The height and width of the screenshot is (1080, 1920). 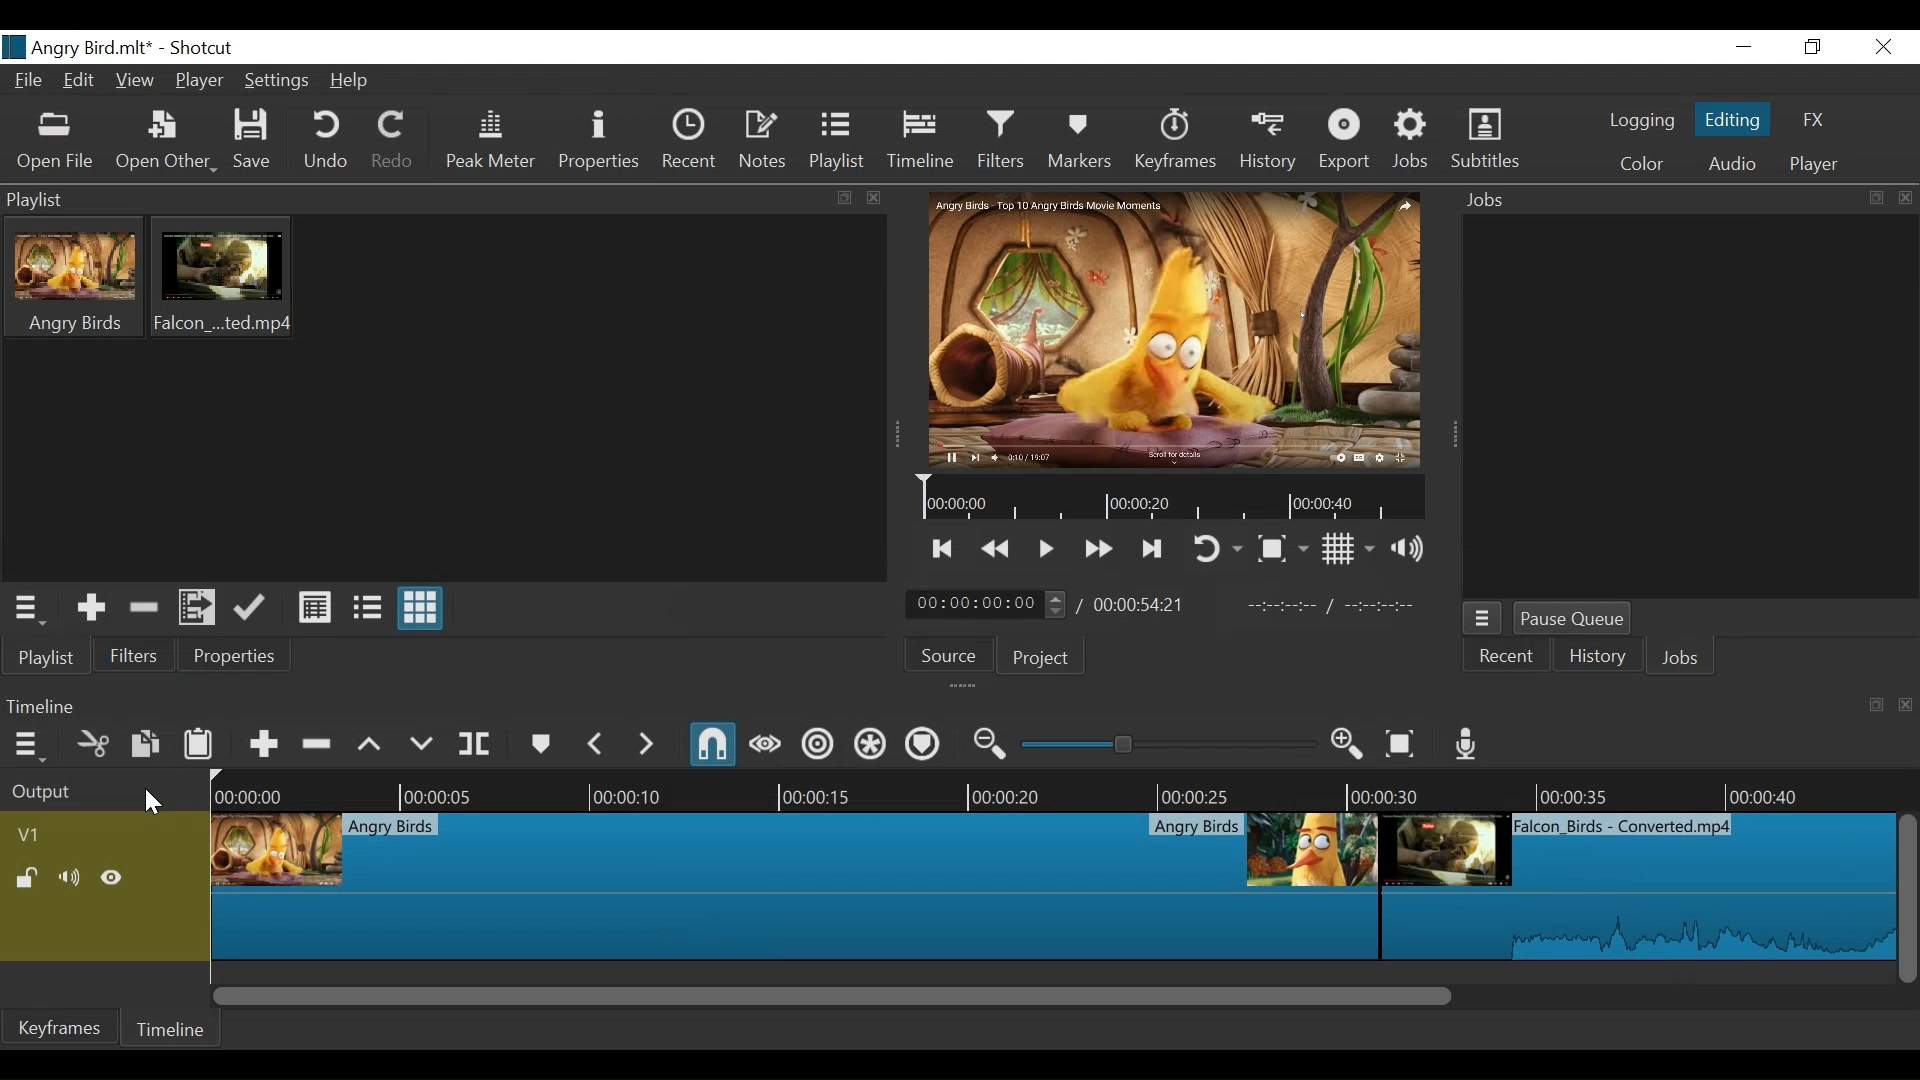 What do you see at coordinates (1051, 998) in the screenshot?
I see `Scroll bar` at bounding box center [1051, 998].